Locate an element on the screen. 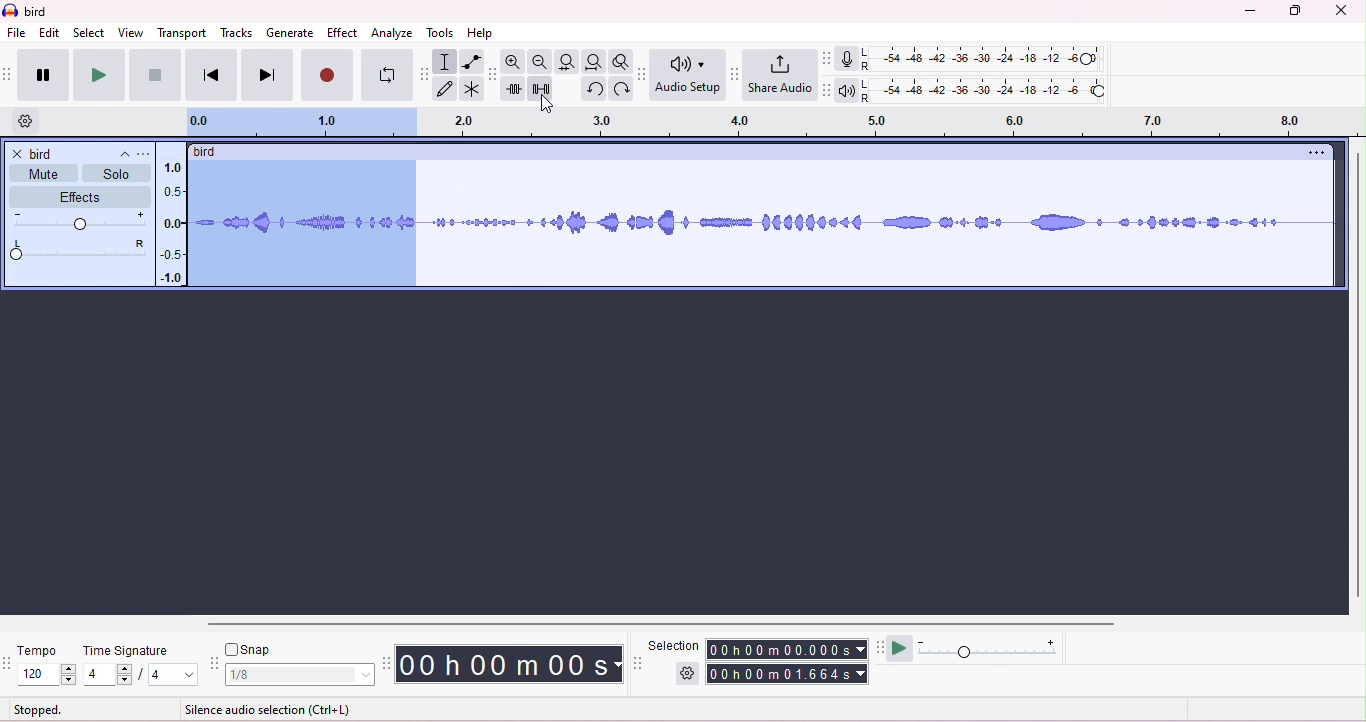 This screenshot has height=722, width=1366. record meter is located at coordinates (855, 59).